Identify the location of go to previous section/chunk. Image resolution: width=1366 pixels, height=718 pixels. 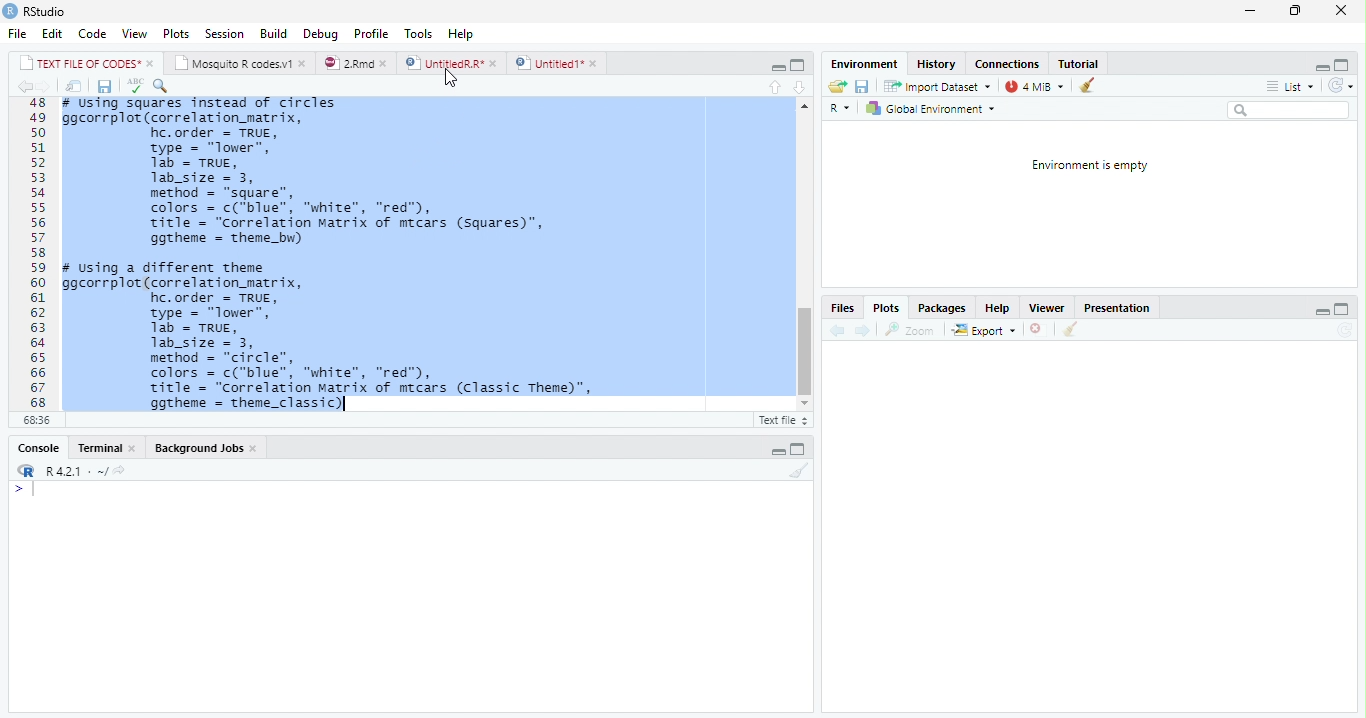
(774, 87).